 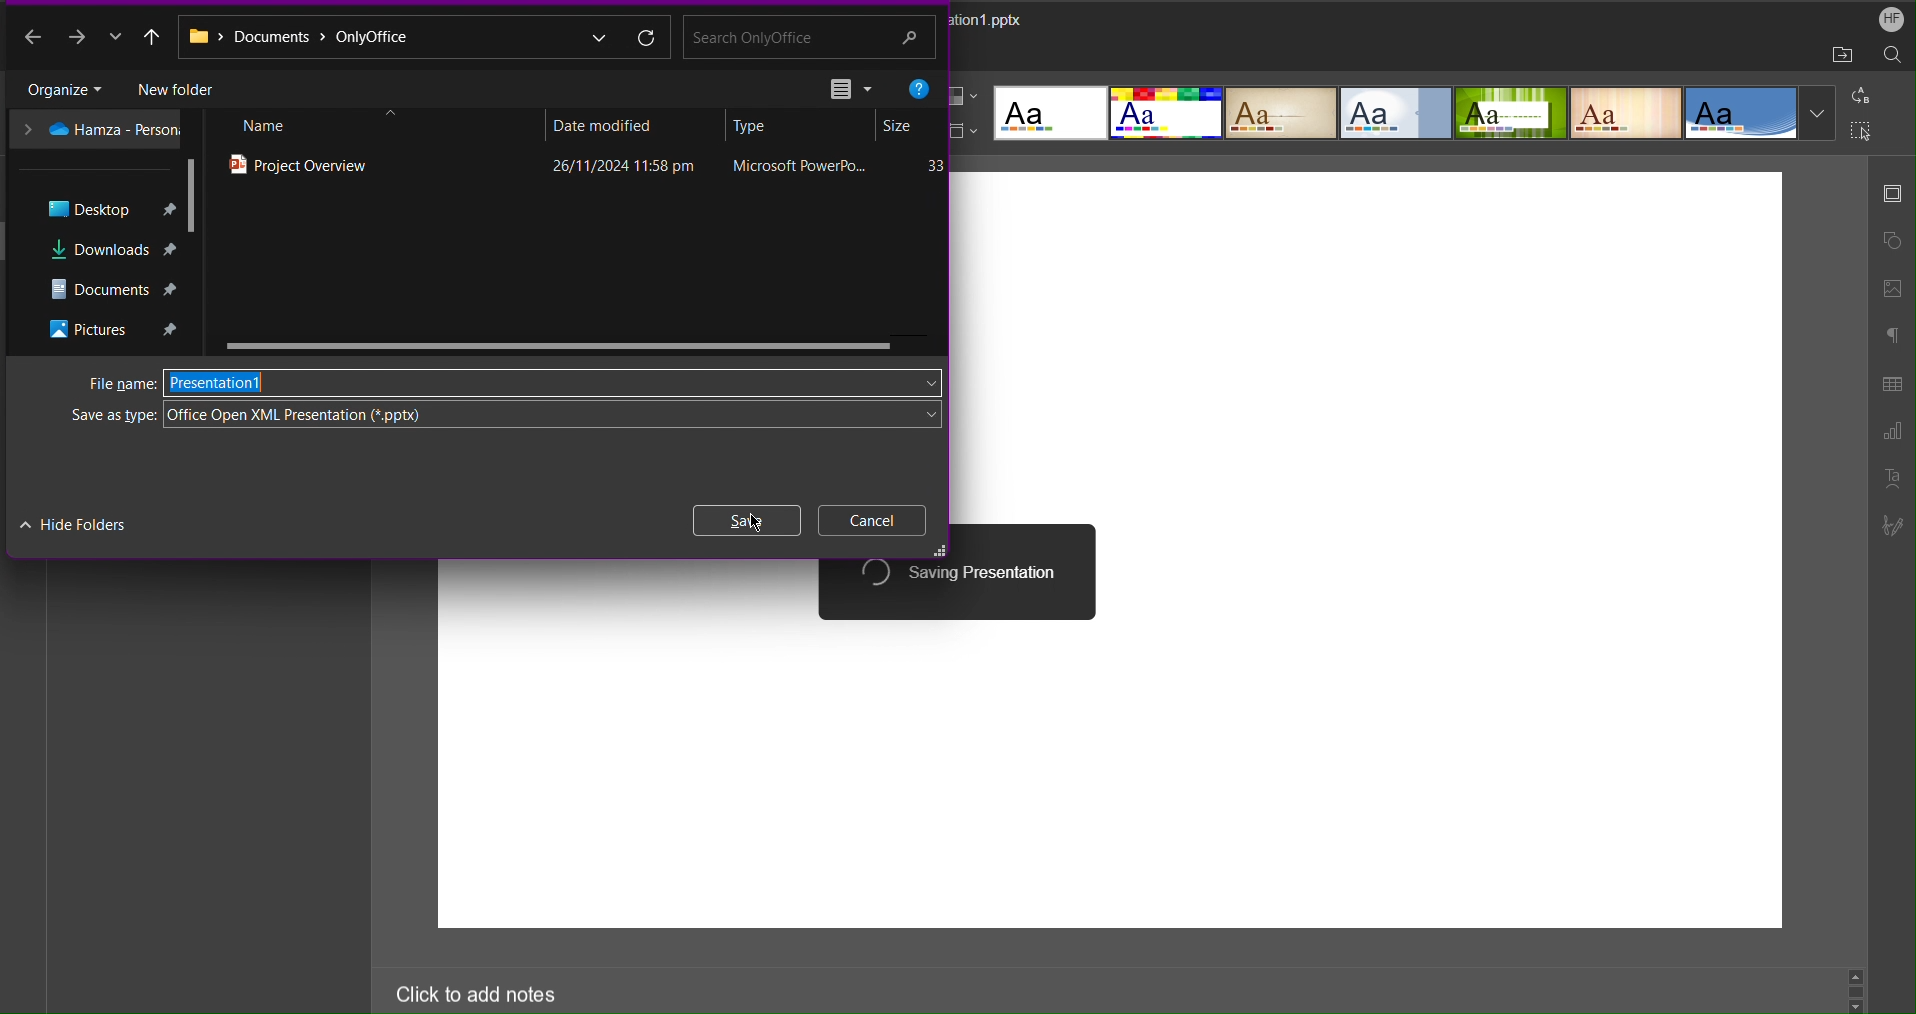 I want to click on go down, so click(x=1857, y=1007).